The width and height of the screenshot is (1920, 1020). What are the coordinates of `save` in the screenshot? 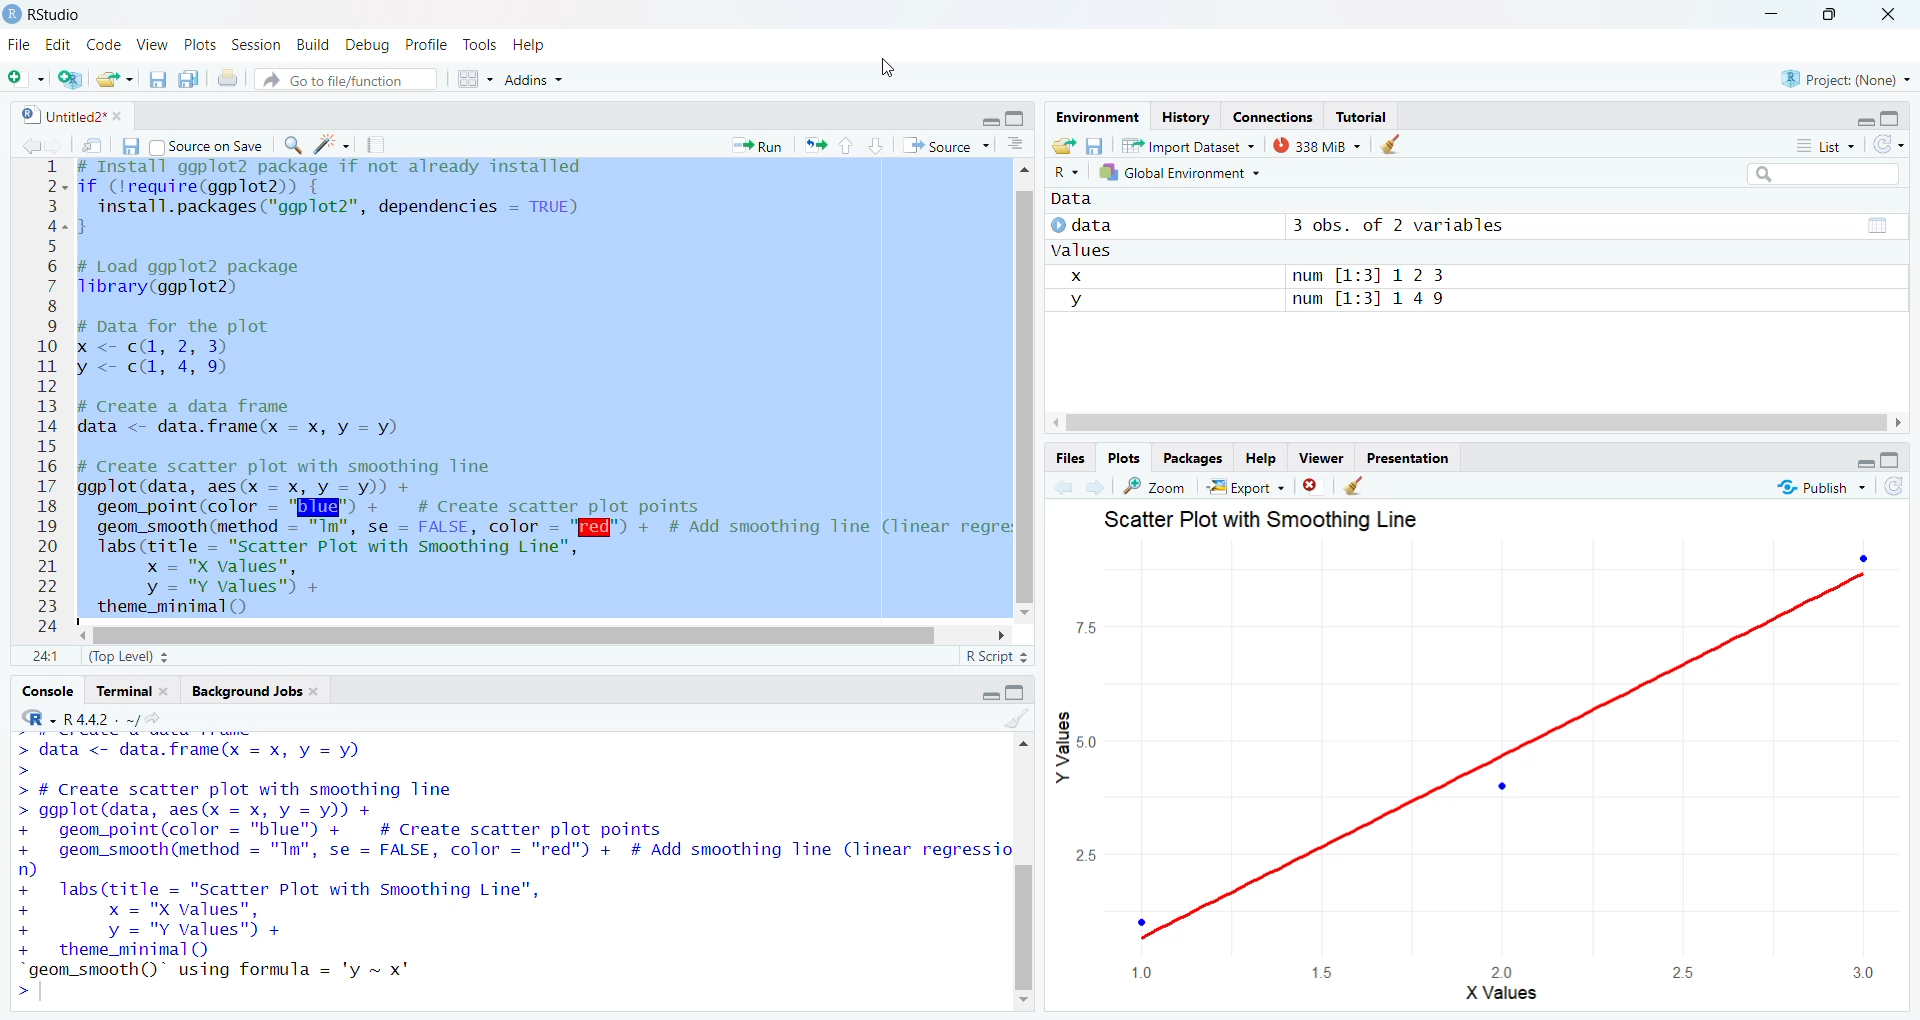 It's located at (1095, 145).